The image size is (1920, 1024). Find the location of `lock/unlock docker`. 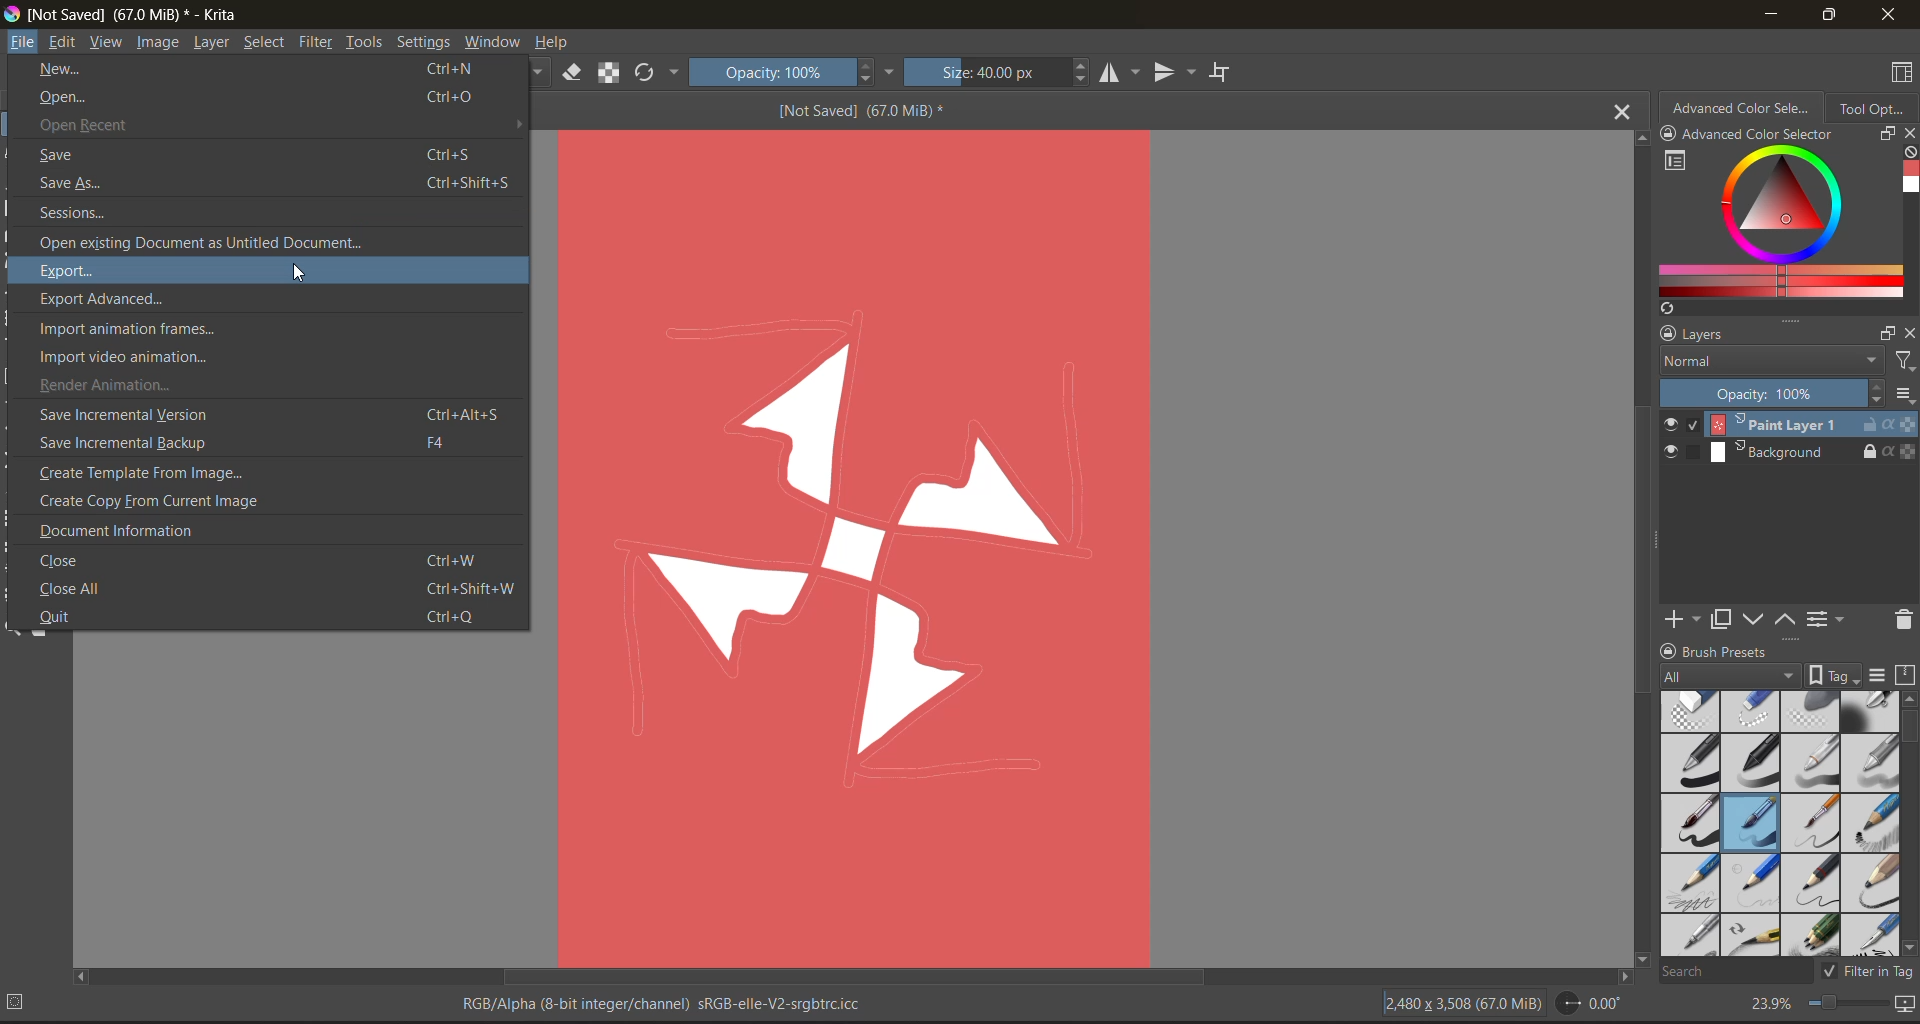

lock/unlock docker is located at coordinates (1669, 649).